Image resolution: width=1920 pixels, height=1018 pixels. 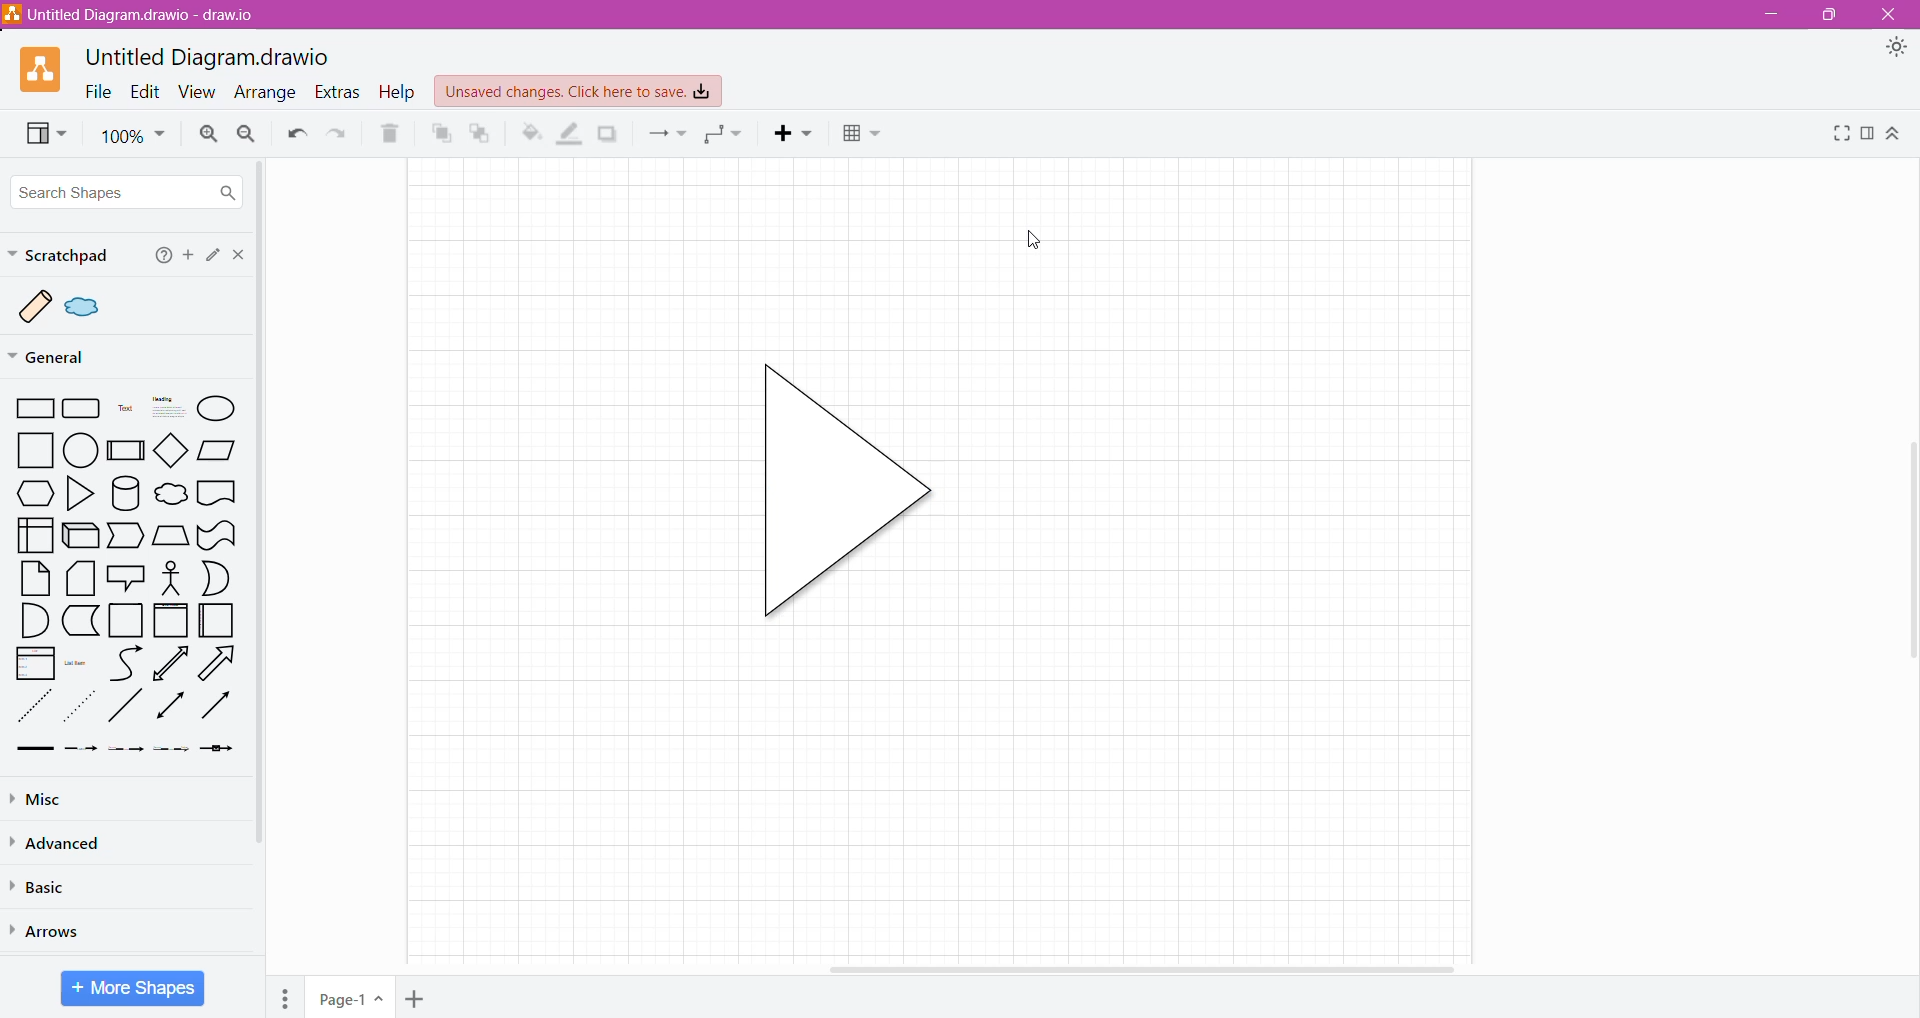 What do you see at coordinates (246, 132) in the screenshot?
I see `Zoom Out` at bounding box center [246, 132].